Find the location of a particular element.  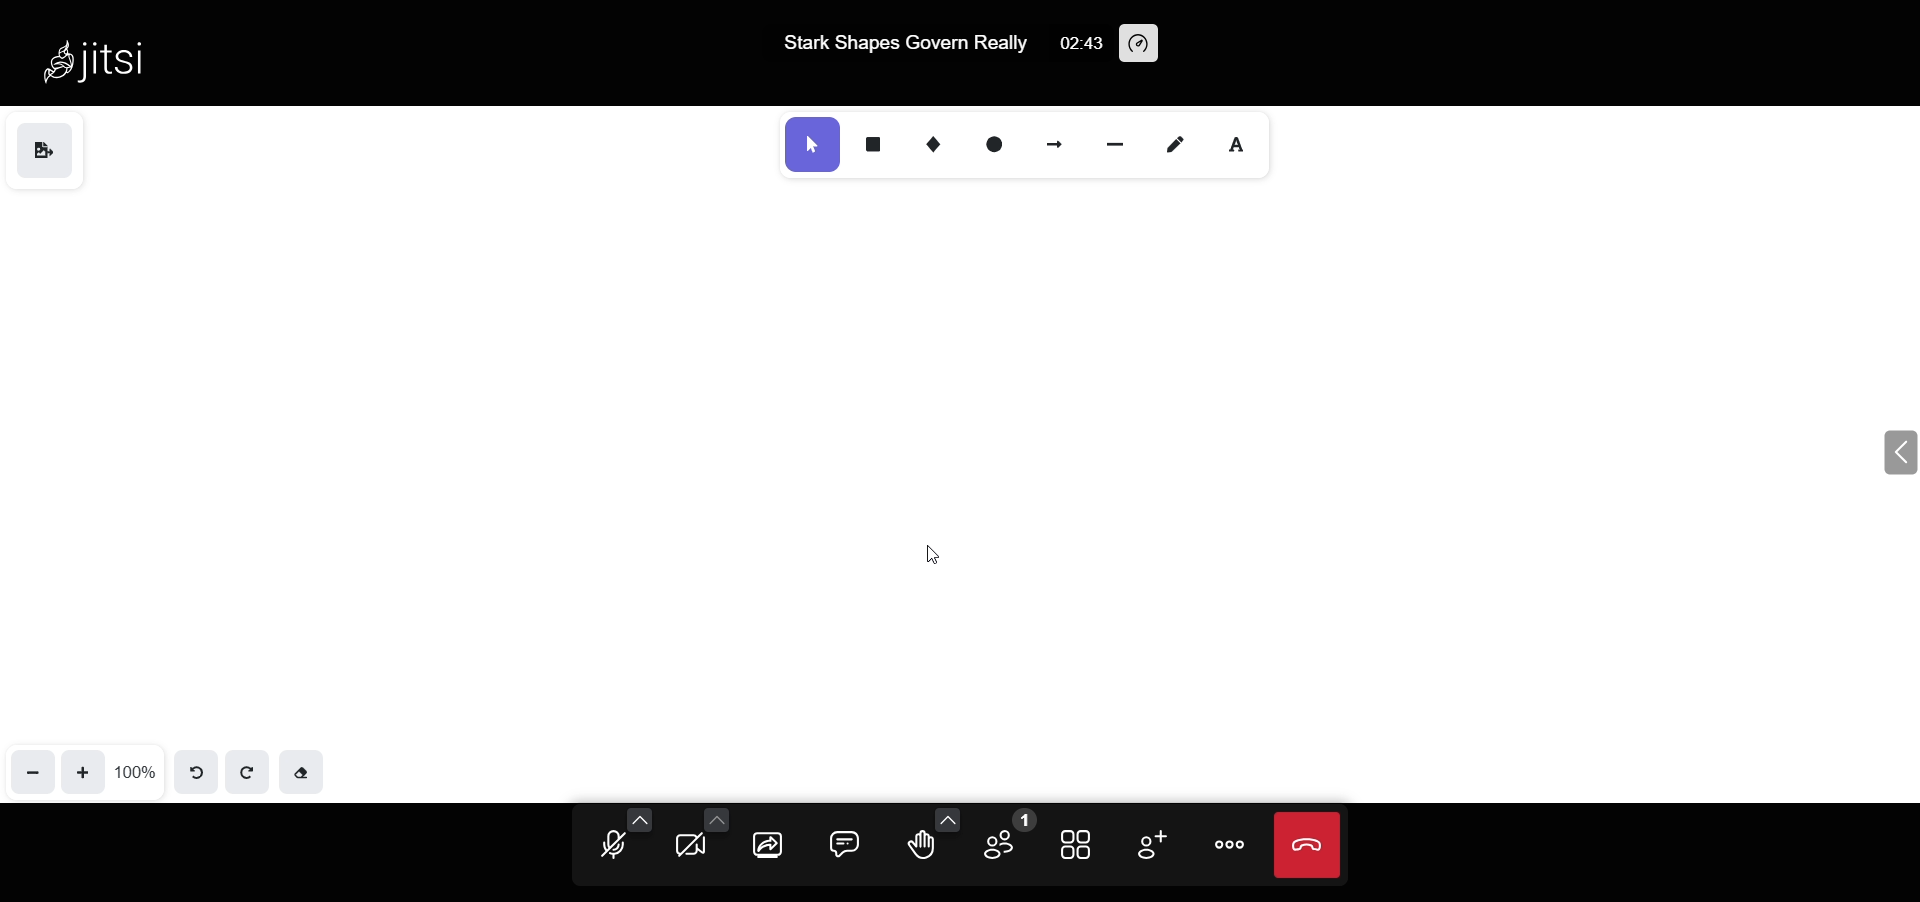

eraser is located at coordinates (301, 770).